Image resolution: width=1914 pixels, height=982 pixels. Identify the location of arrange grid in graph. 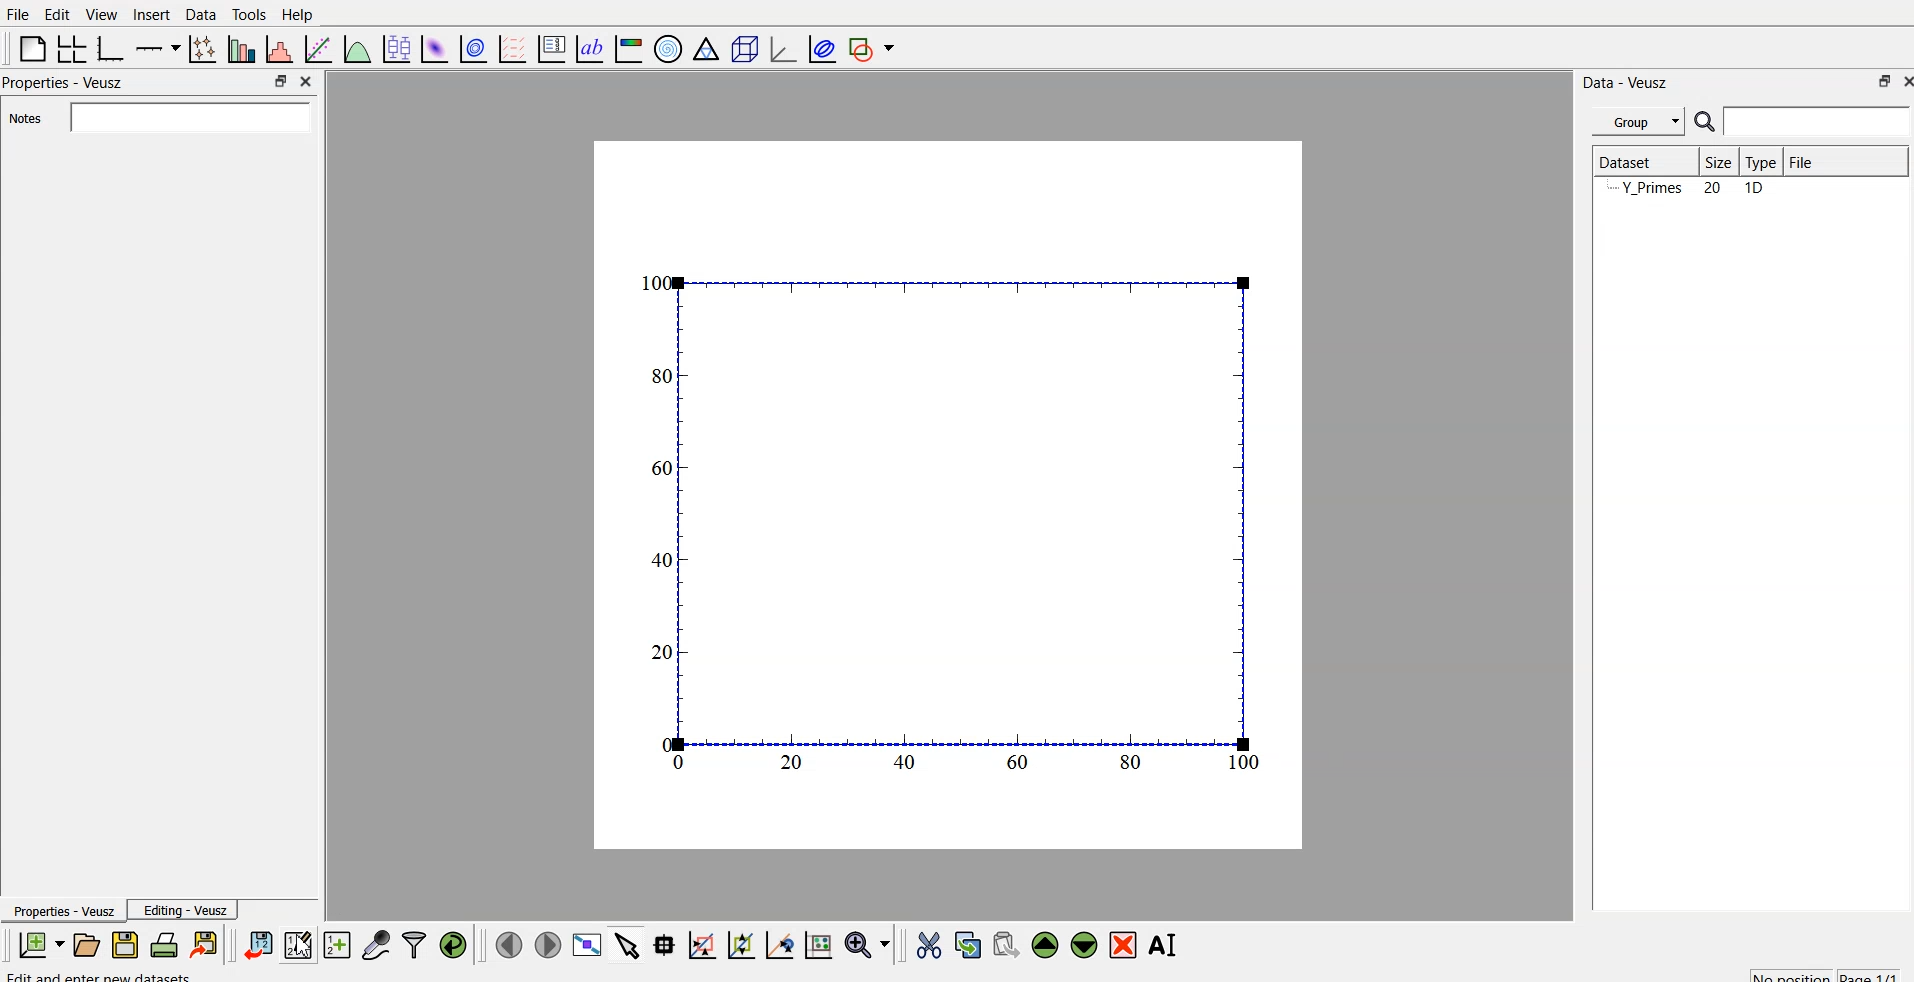
(70, 46).